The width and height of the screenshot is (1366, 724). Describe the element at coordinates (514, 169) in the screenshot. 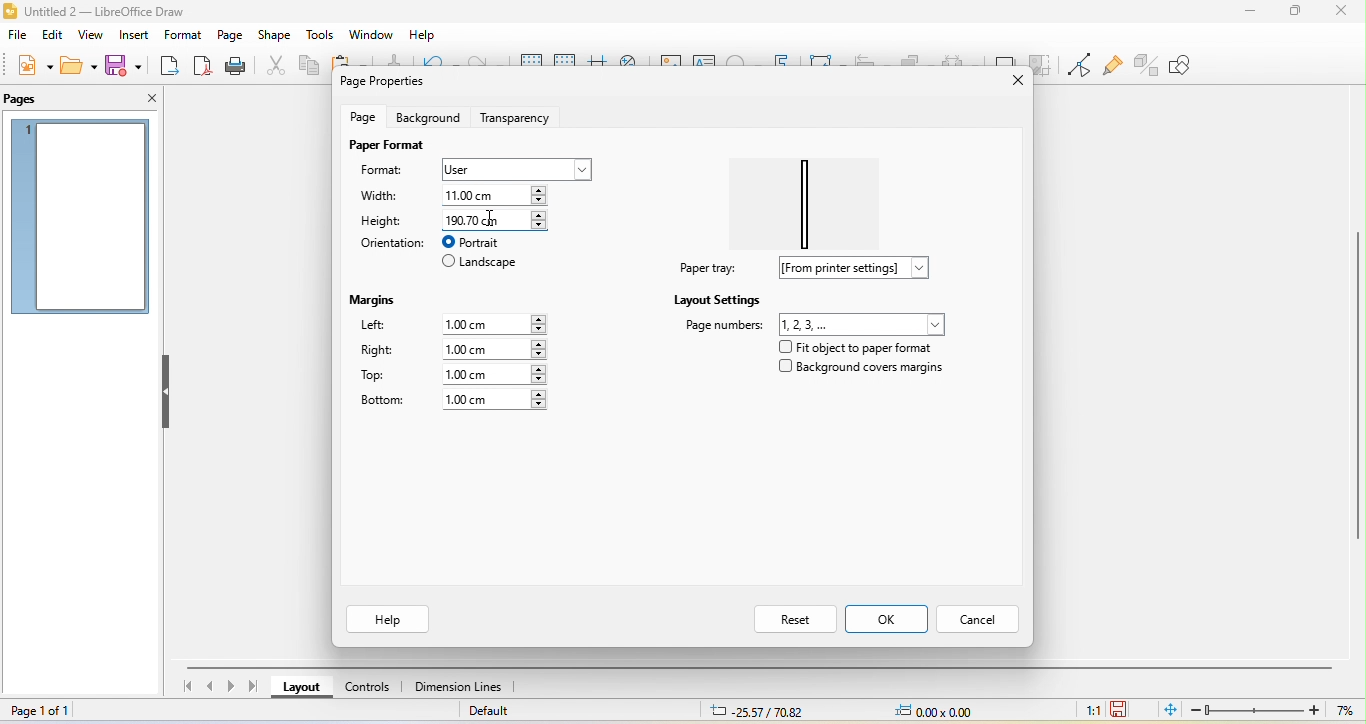

I see `user` at that location.